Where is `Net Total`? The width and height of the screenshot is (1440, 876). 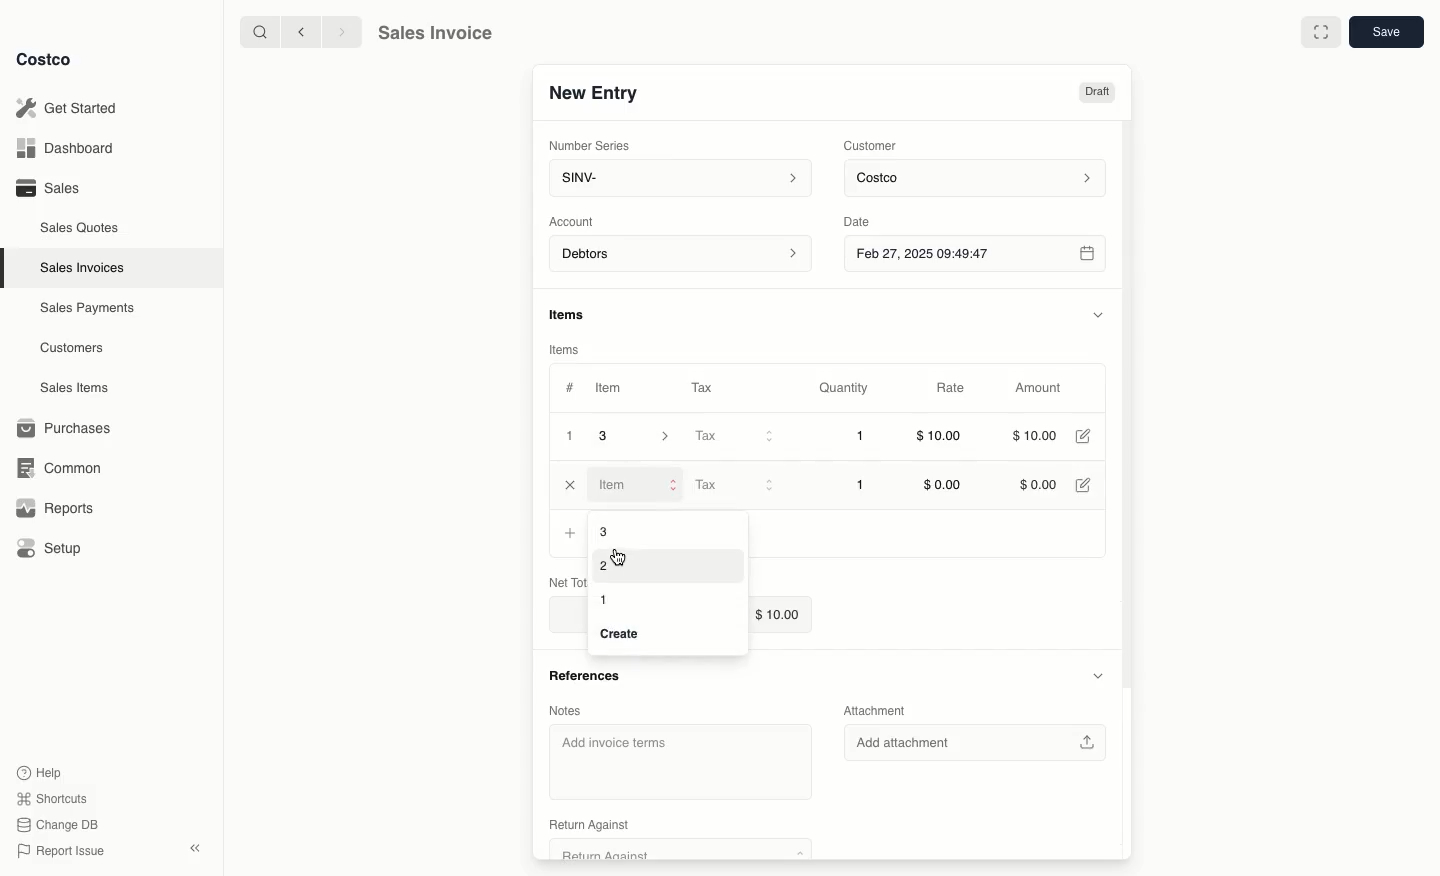
Net Total is located at coordinates (566, 582).